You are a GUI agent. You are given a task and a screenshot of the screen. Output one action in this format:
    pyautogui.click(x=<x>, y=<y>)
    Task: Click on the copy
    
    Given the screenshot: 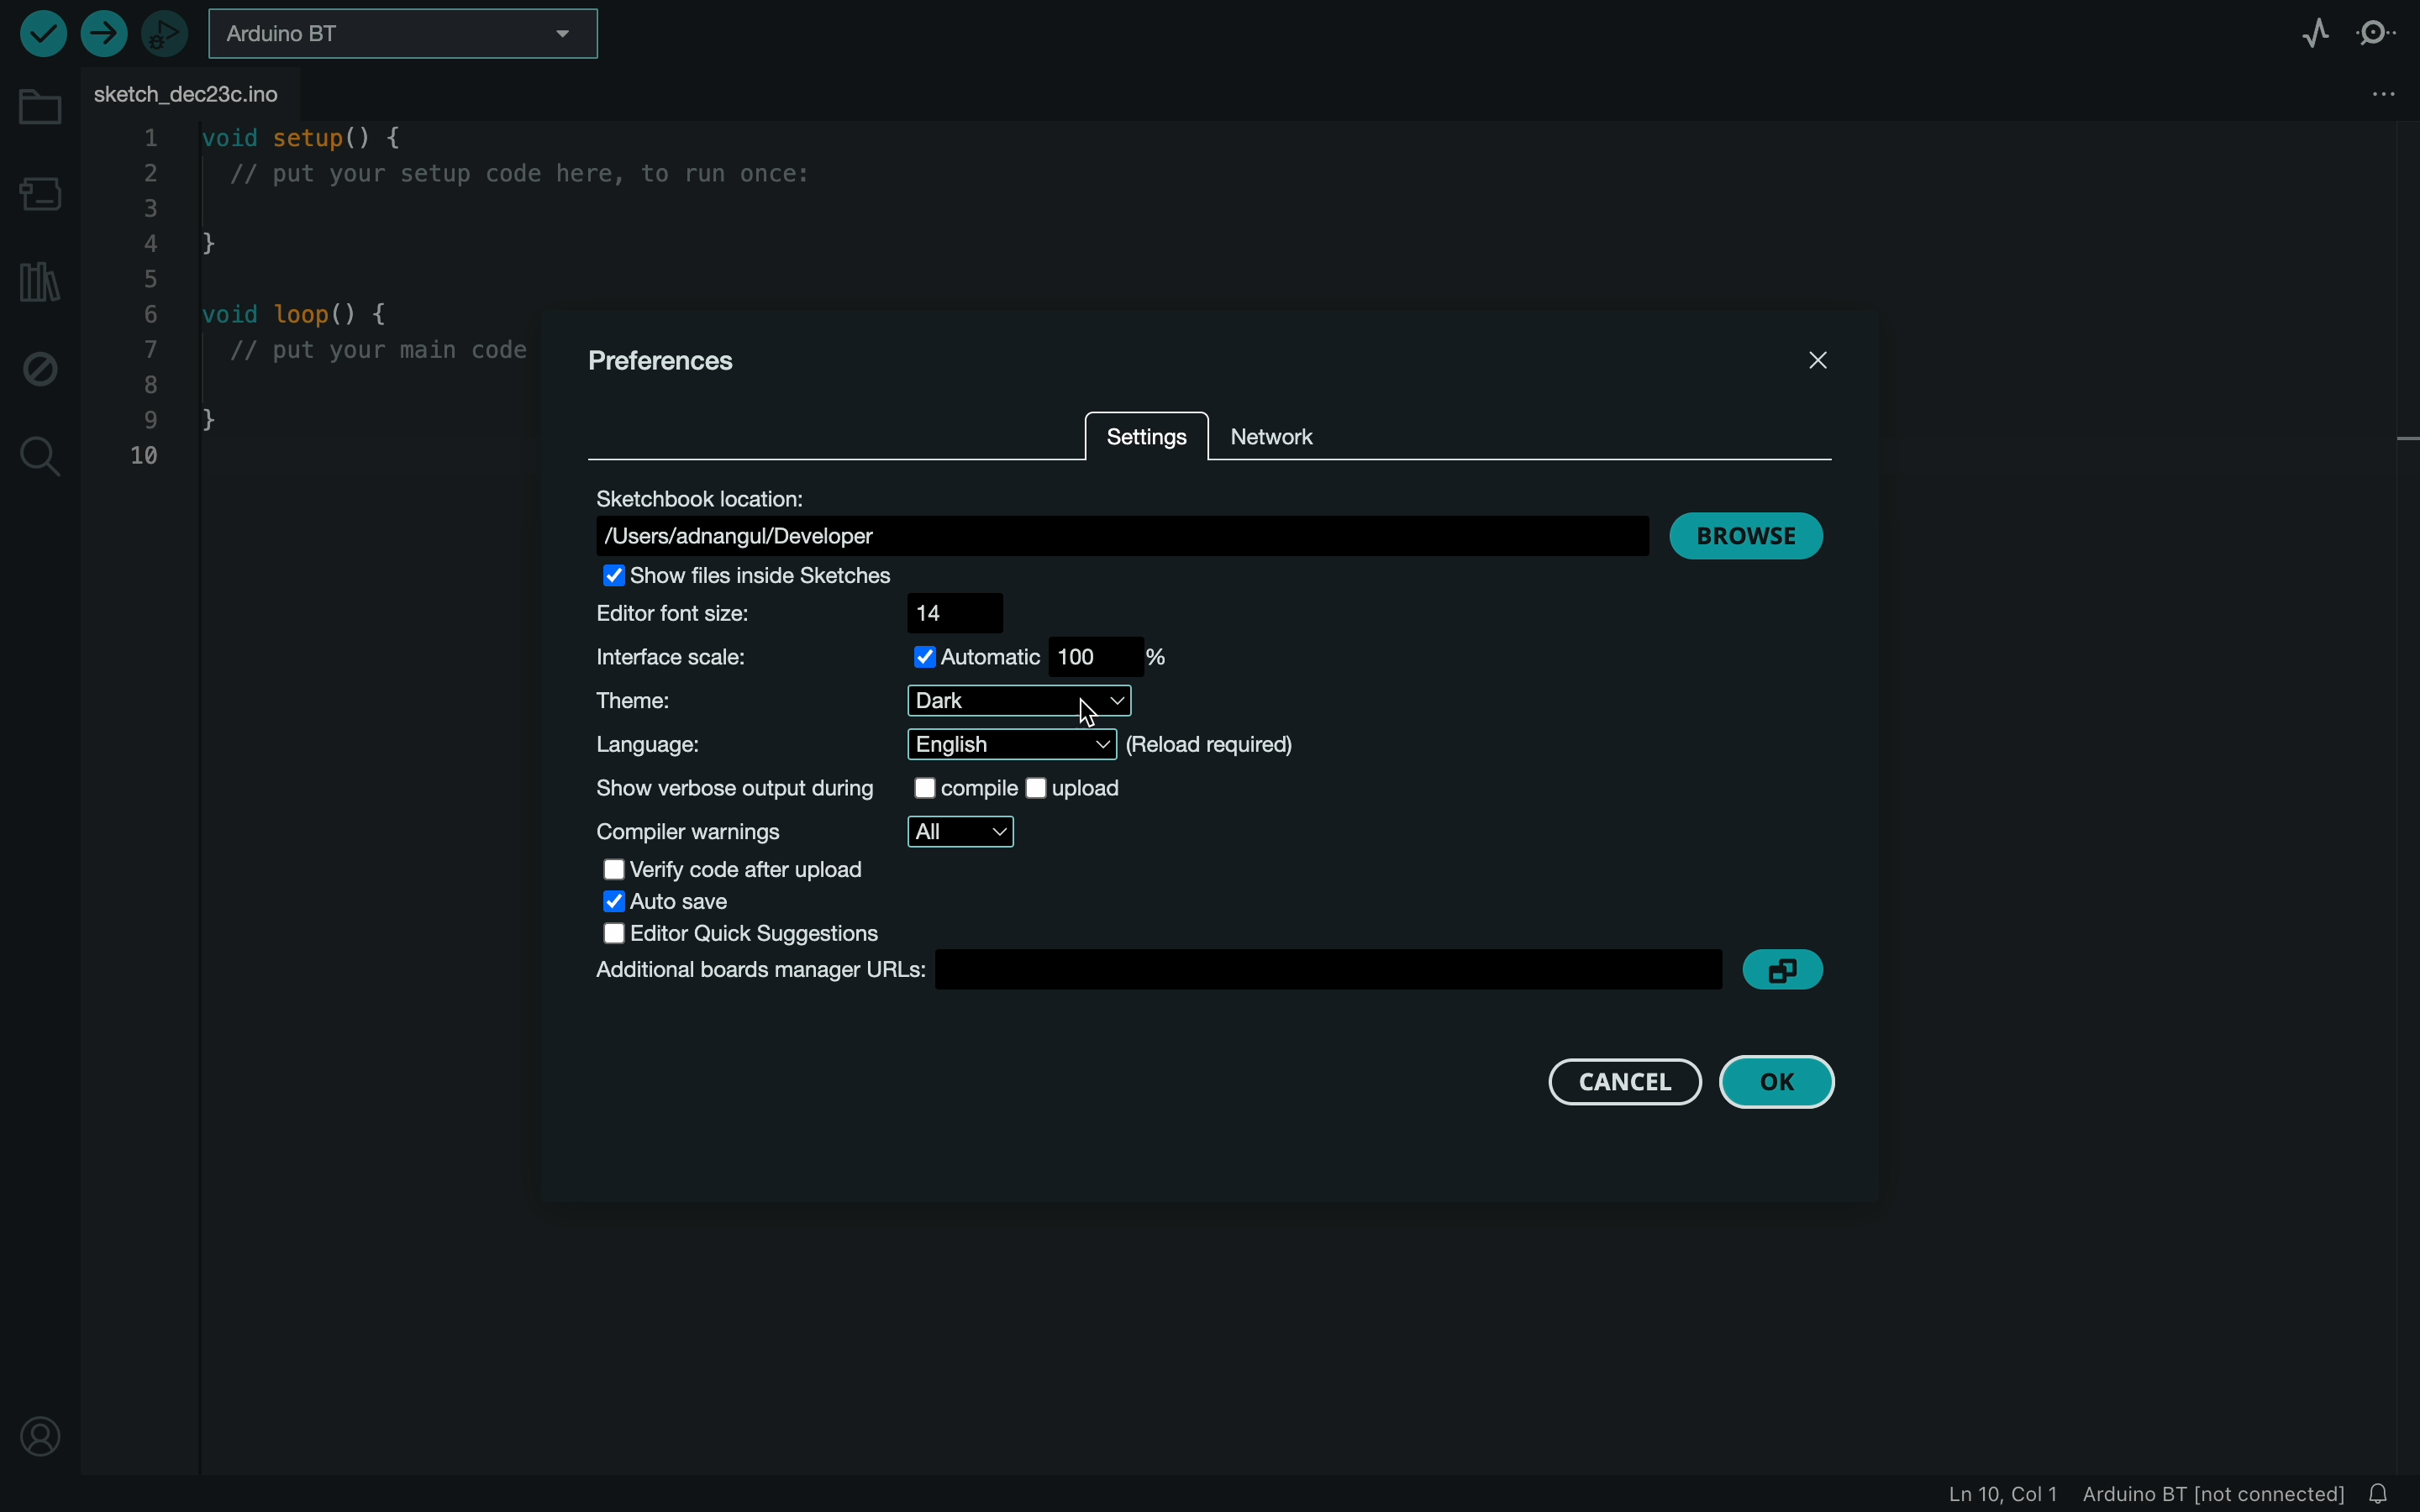 What is the action you would take?
    pyautogui.click(x=1784, y=971)
    